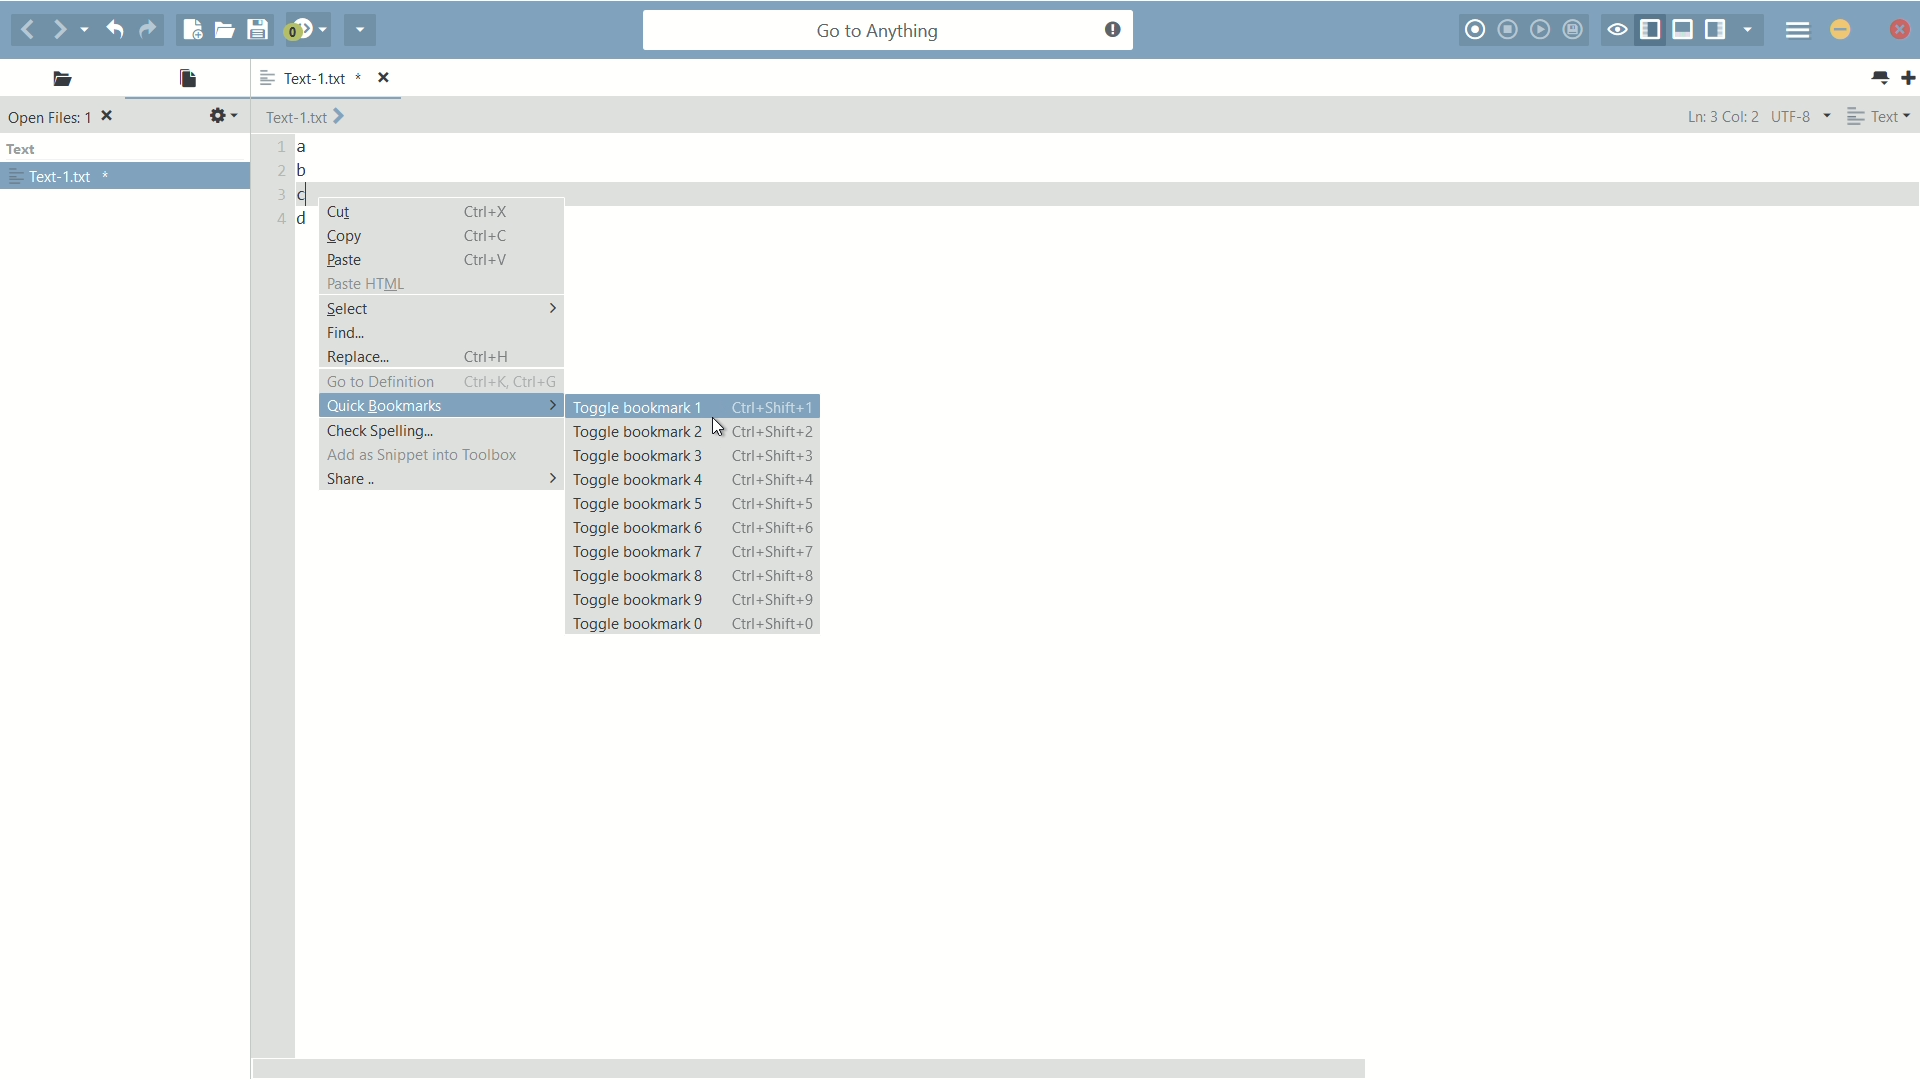  I want to click on go forward, so click(61, 31).